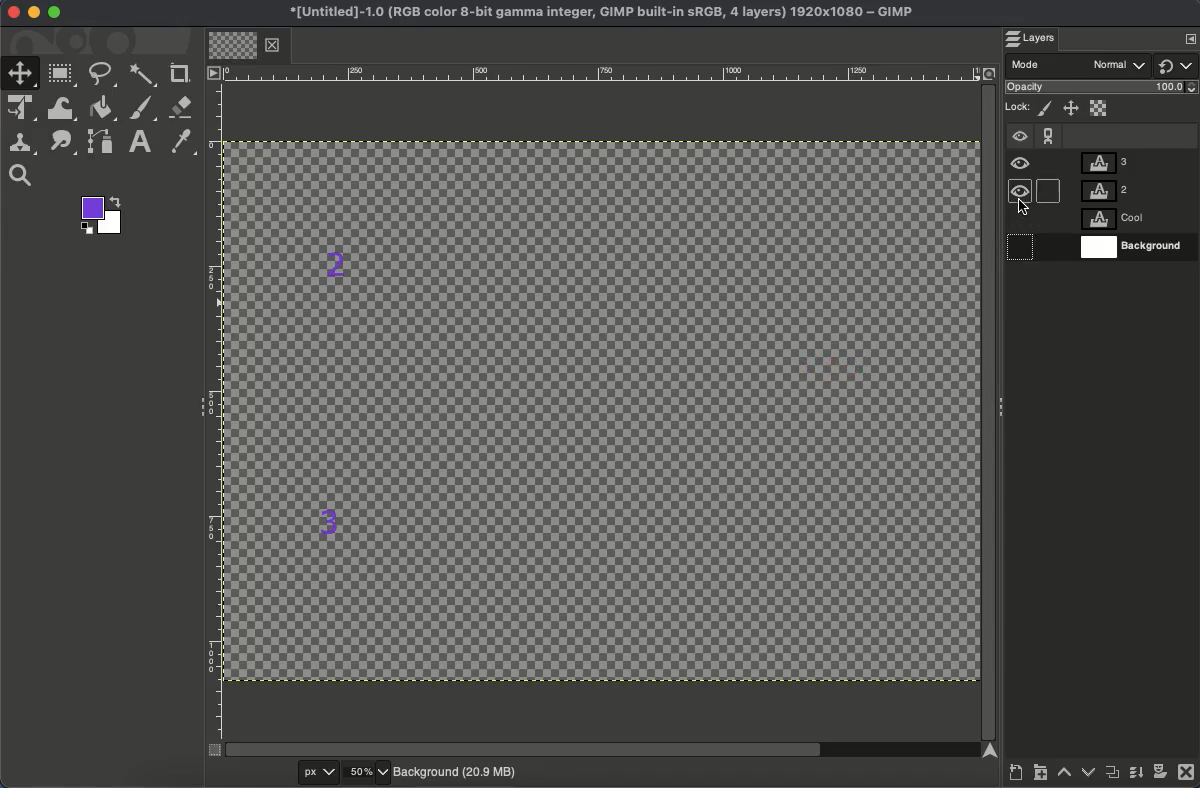  I want to click on Crop, so click(181, 72).